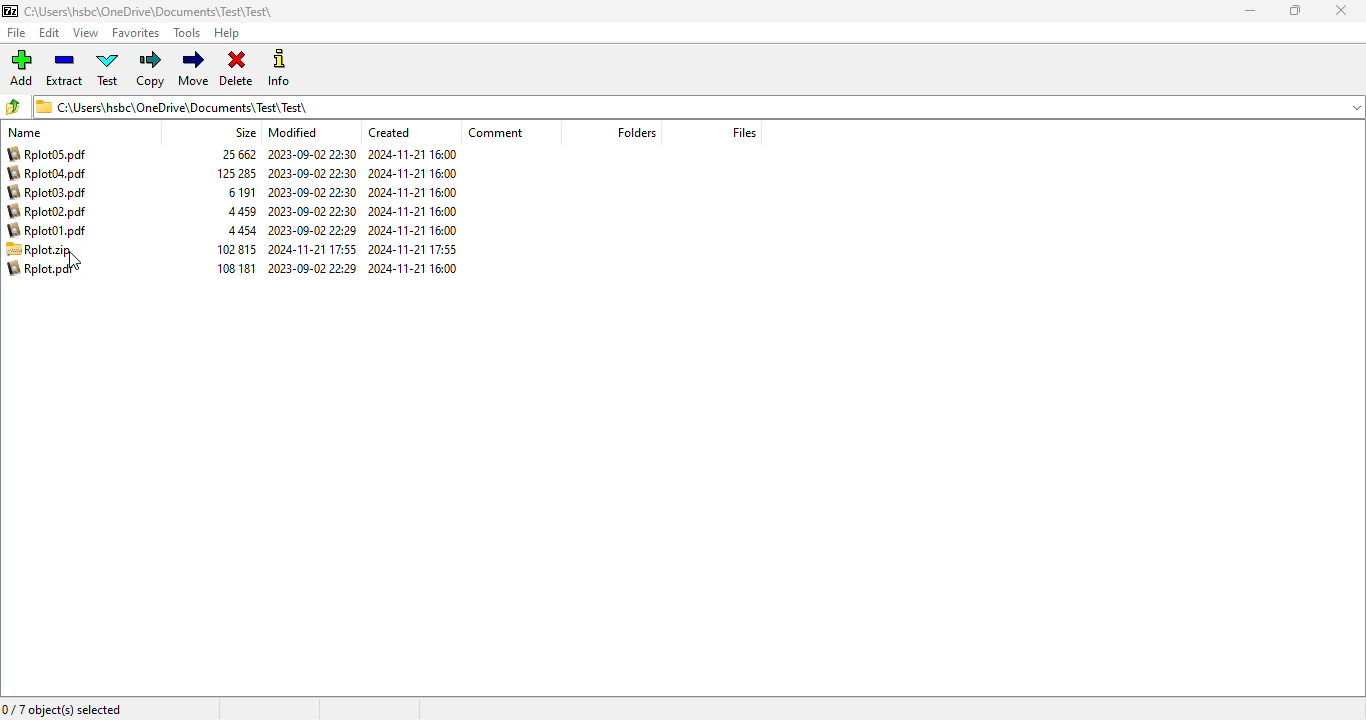 Image resolution: width=1366 pixels, height=720 pixels. I want to click on Rplot04.pdf 125285 2023-09-02 22:30 2024-11-21 16:00, so click(235, 174).